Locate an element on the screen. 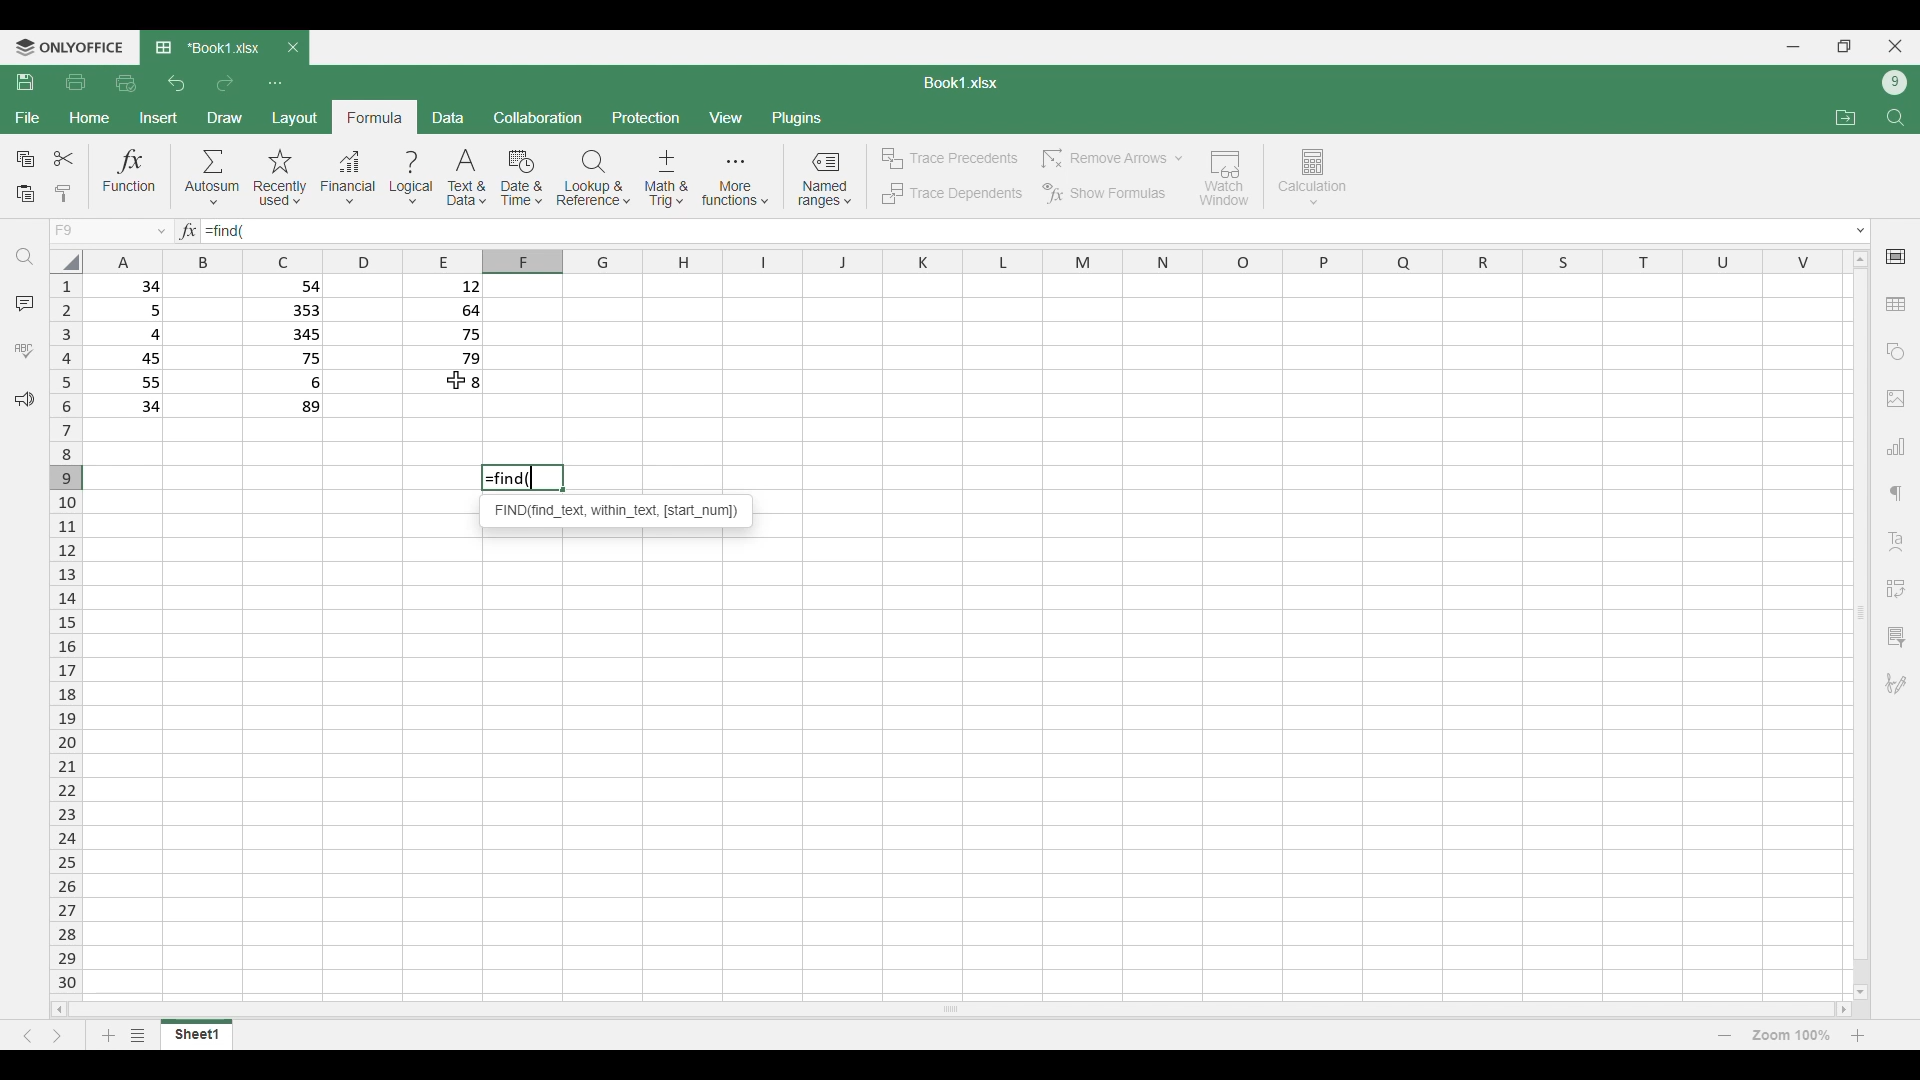 The width and height of the screenshot is (1920, 1080). Expand text box is located at coordinates (1862, 231).